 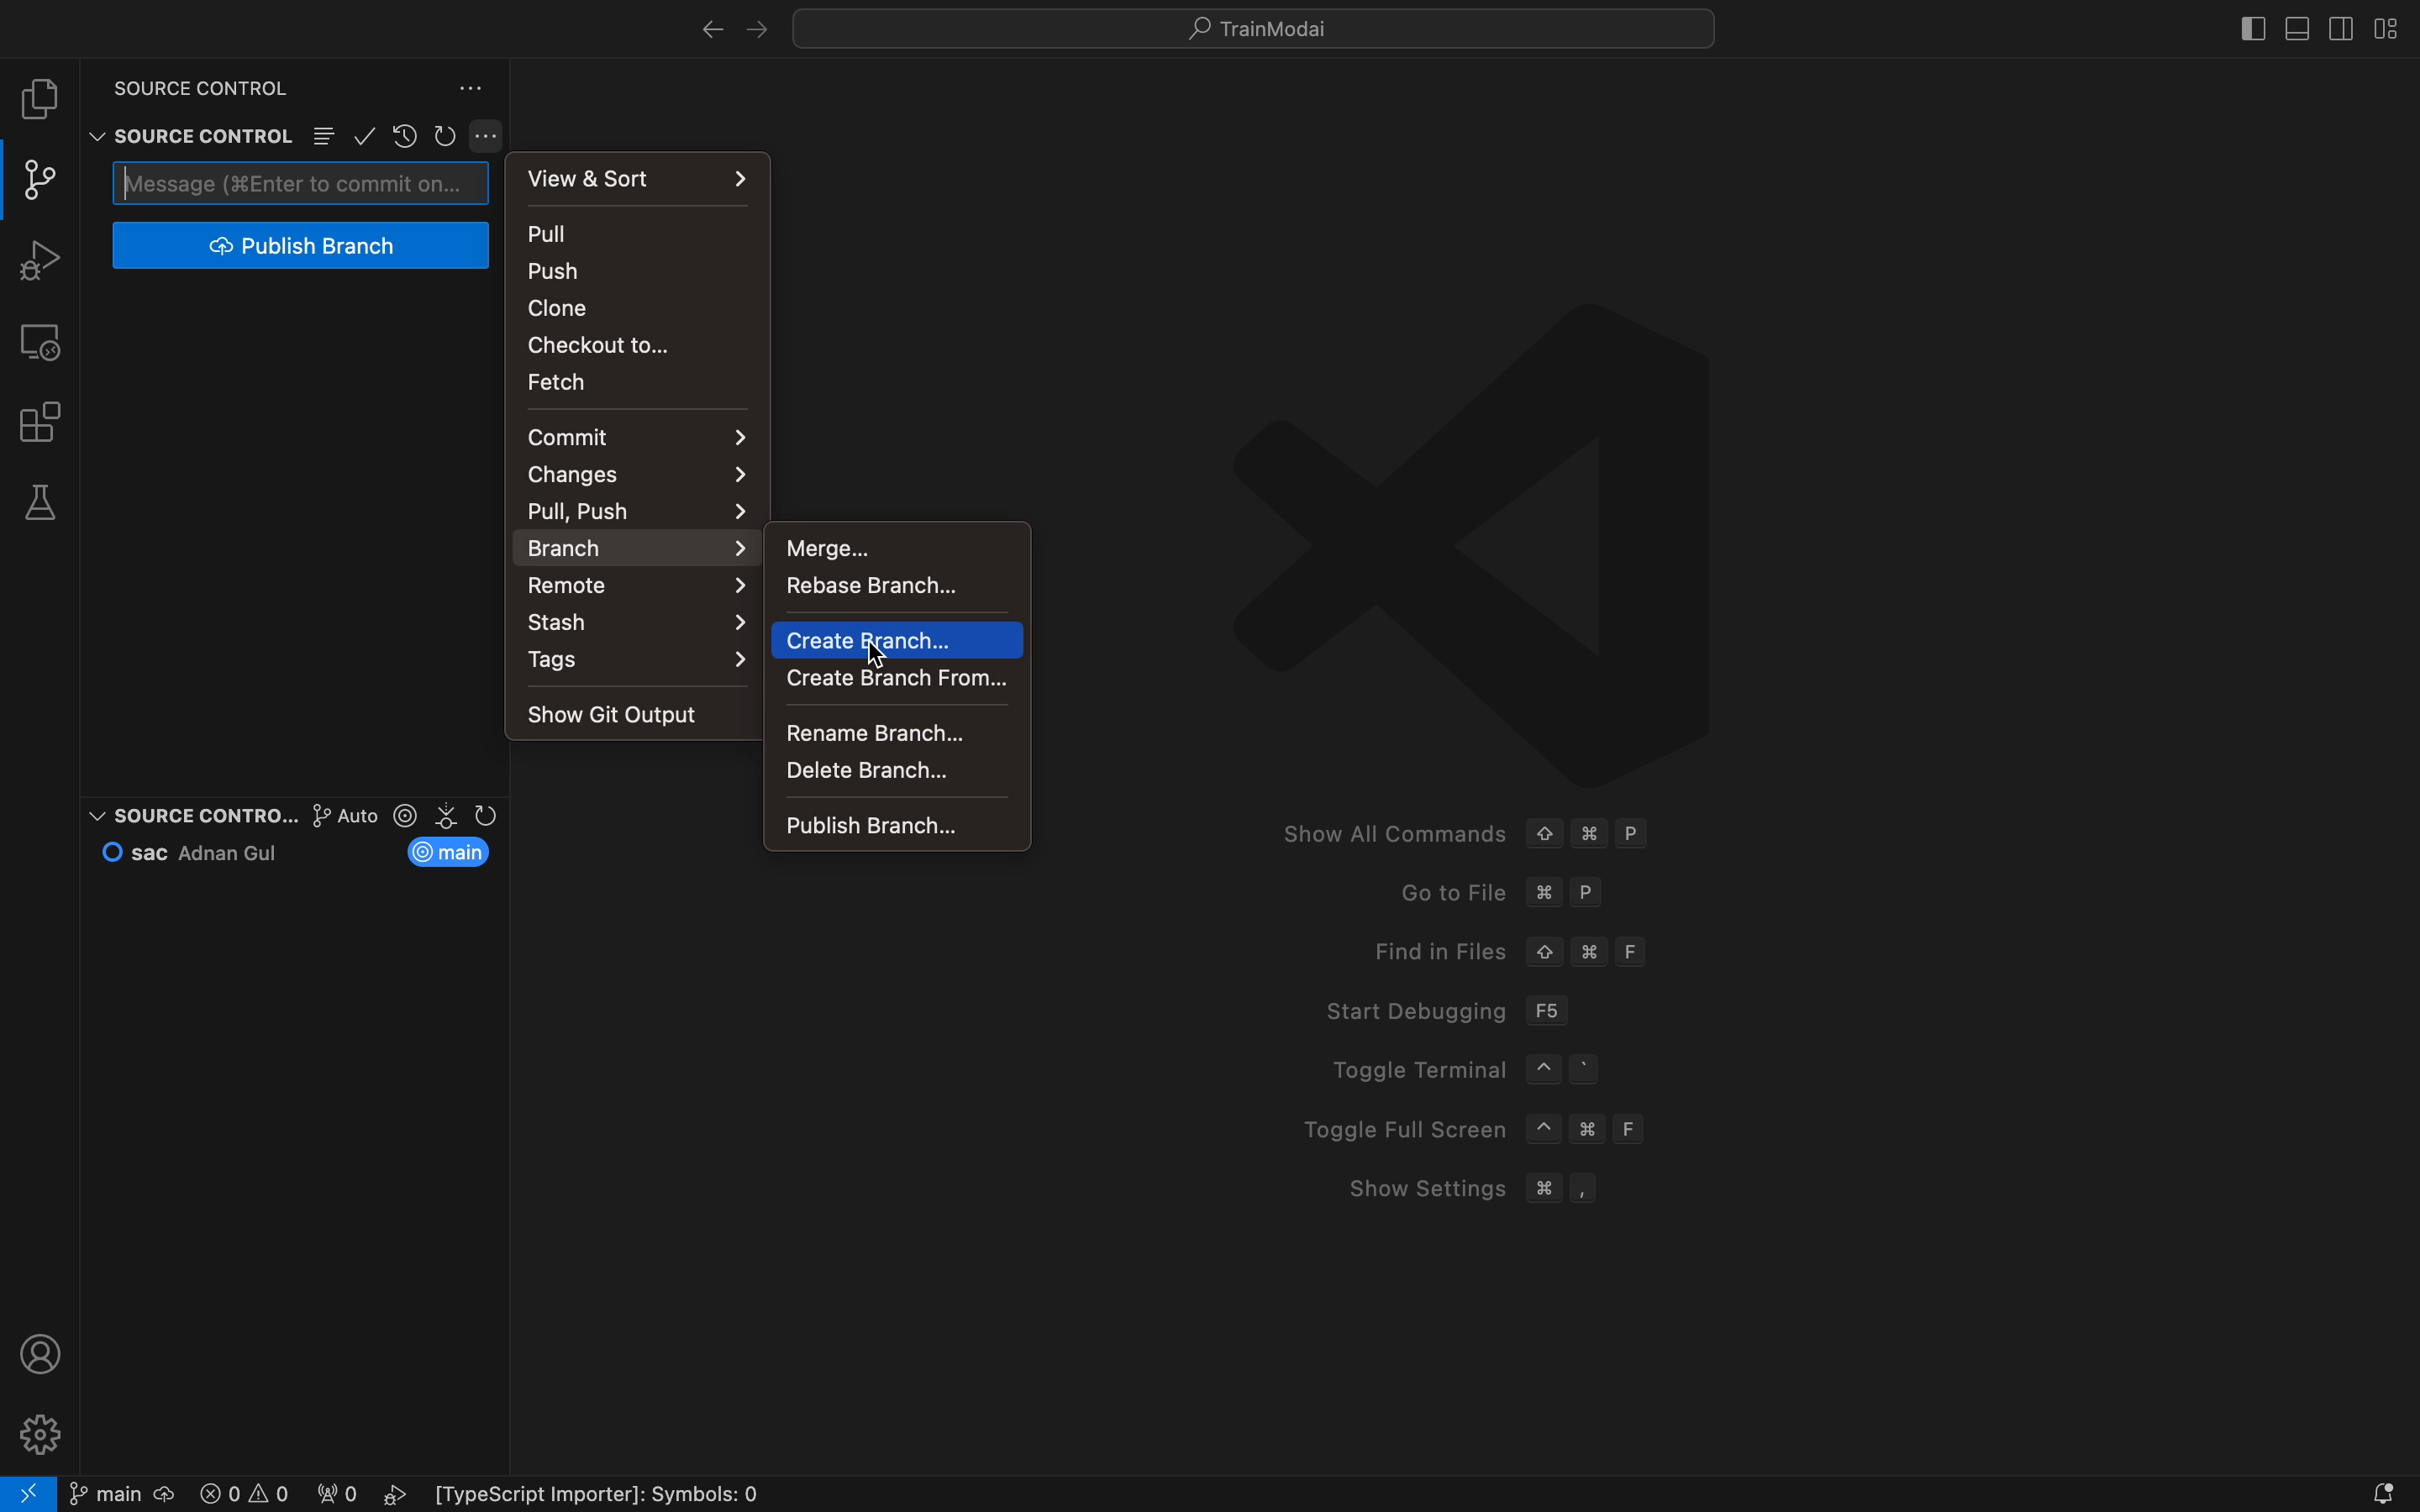 I want to click on Notifications , so click(x=2382, y=1493).